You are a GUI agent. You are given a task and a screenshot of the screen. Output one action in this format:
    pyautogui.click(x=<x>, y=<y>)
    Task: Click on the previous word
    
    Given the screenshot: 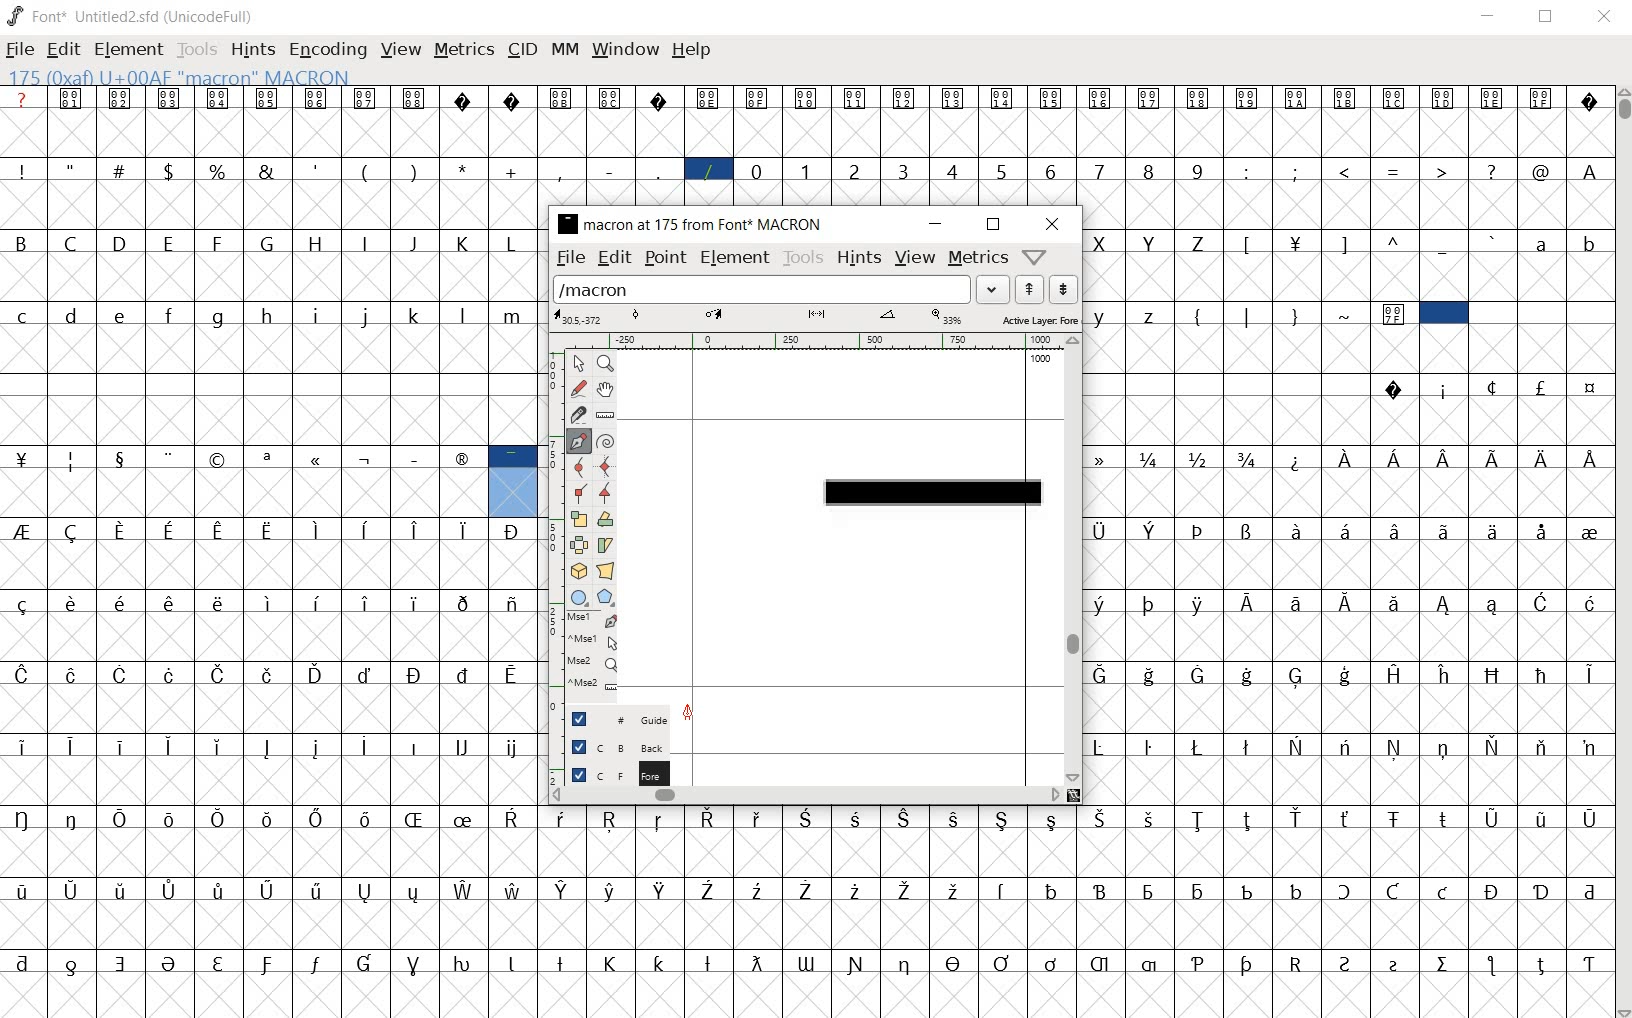 What is the action you would take?
    pyautogui.click(x=1030, y=289)
    